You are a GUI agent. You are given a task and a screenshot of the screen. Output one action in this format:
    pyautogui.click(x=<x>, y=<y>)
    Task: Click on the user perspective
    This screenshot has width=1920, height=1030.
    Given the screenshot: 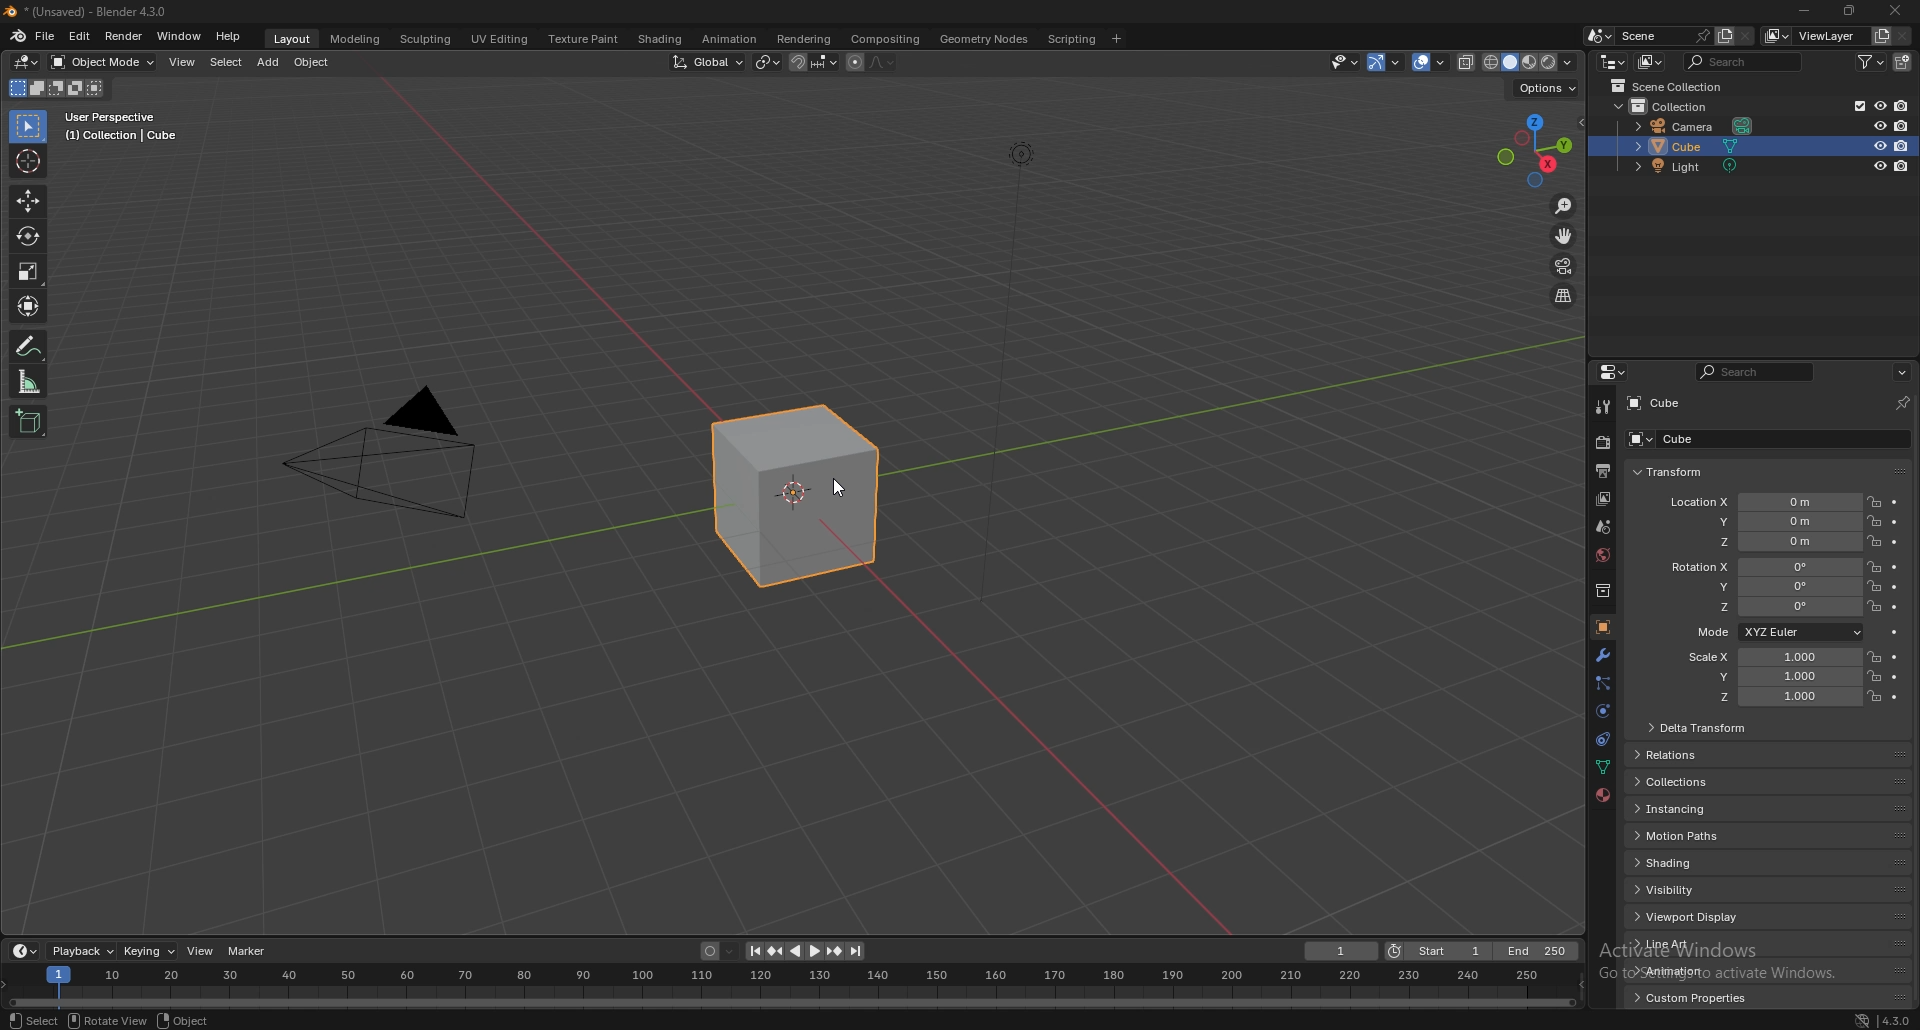 What is the action you would take?
    pyautogui.click(x=127, y=126)
    